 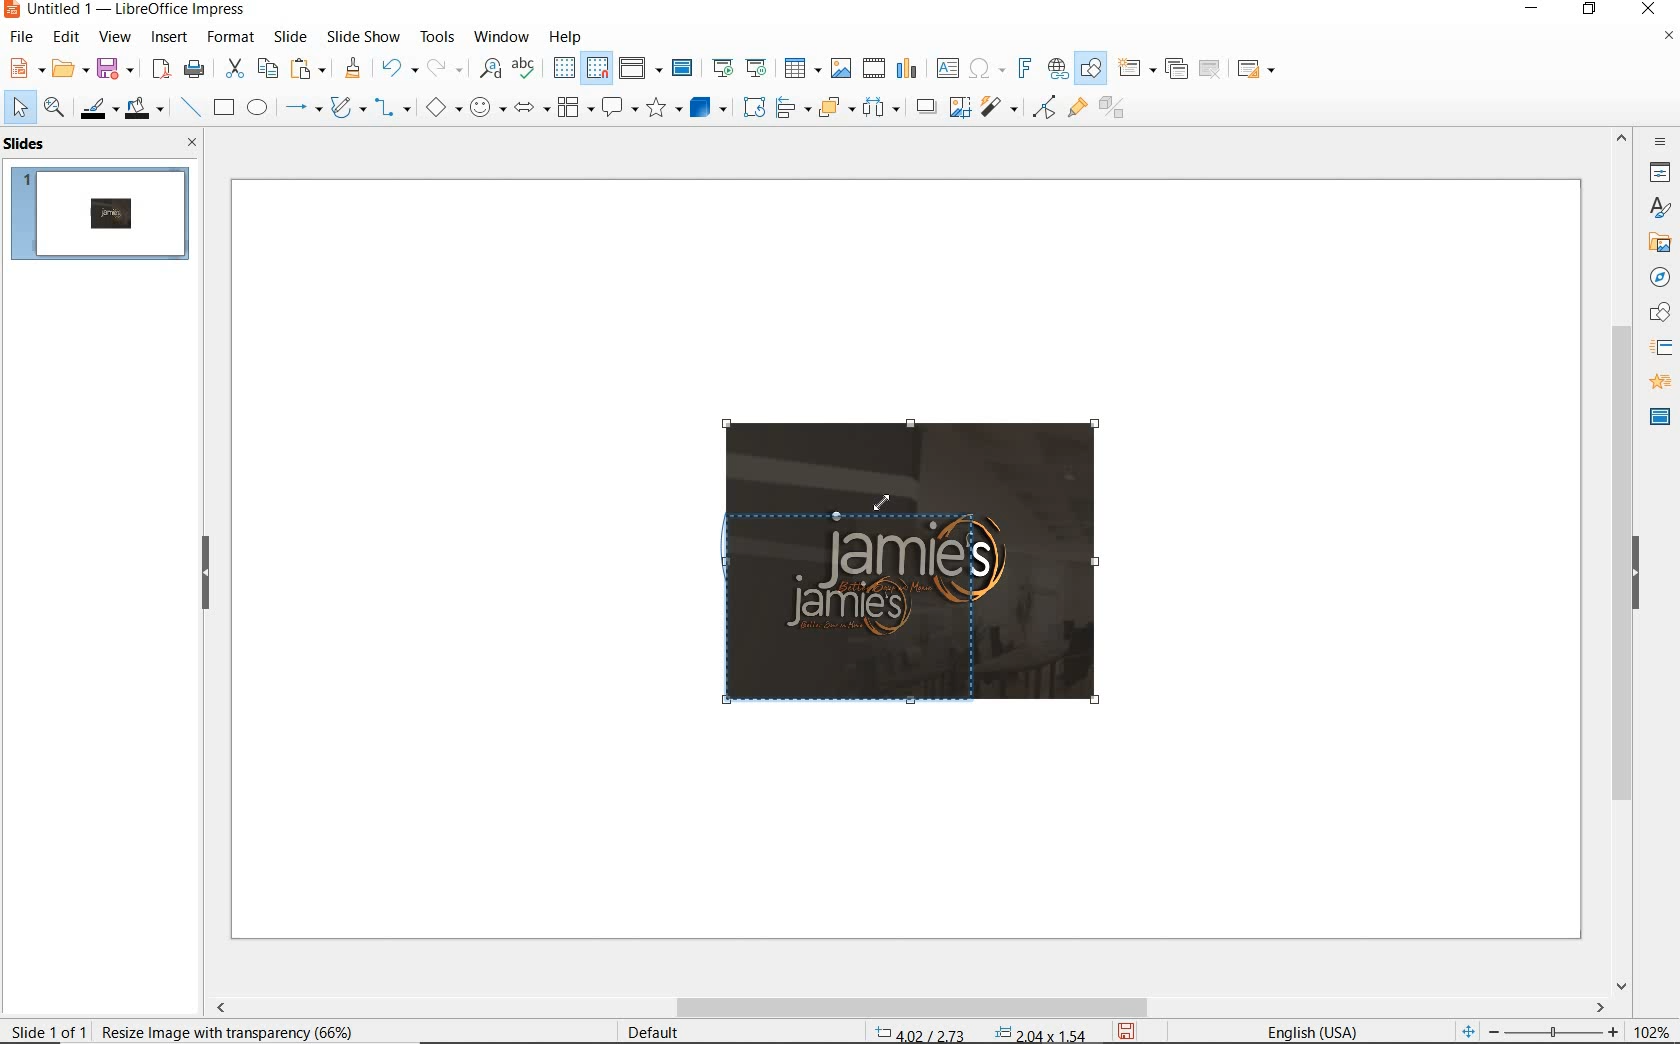 I want to click on animation, so click(x=1657, y=383).